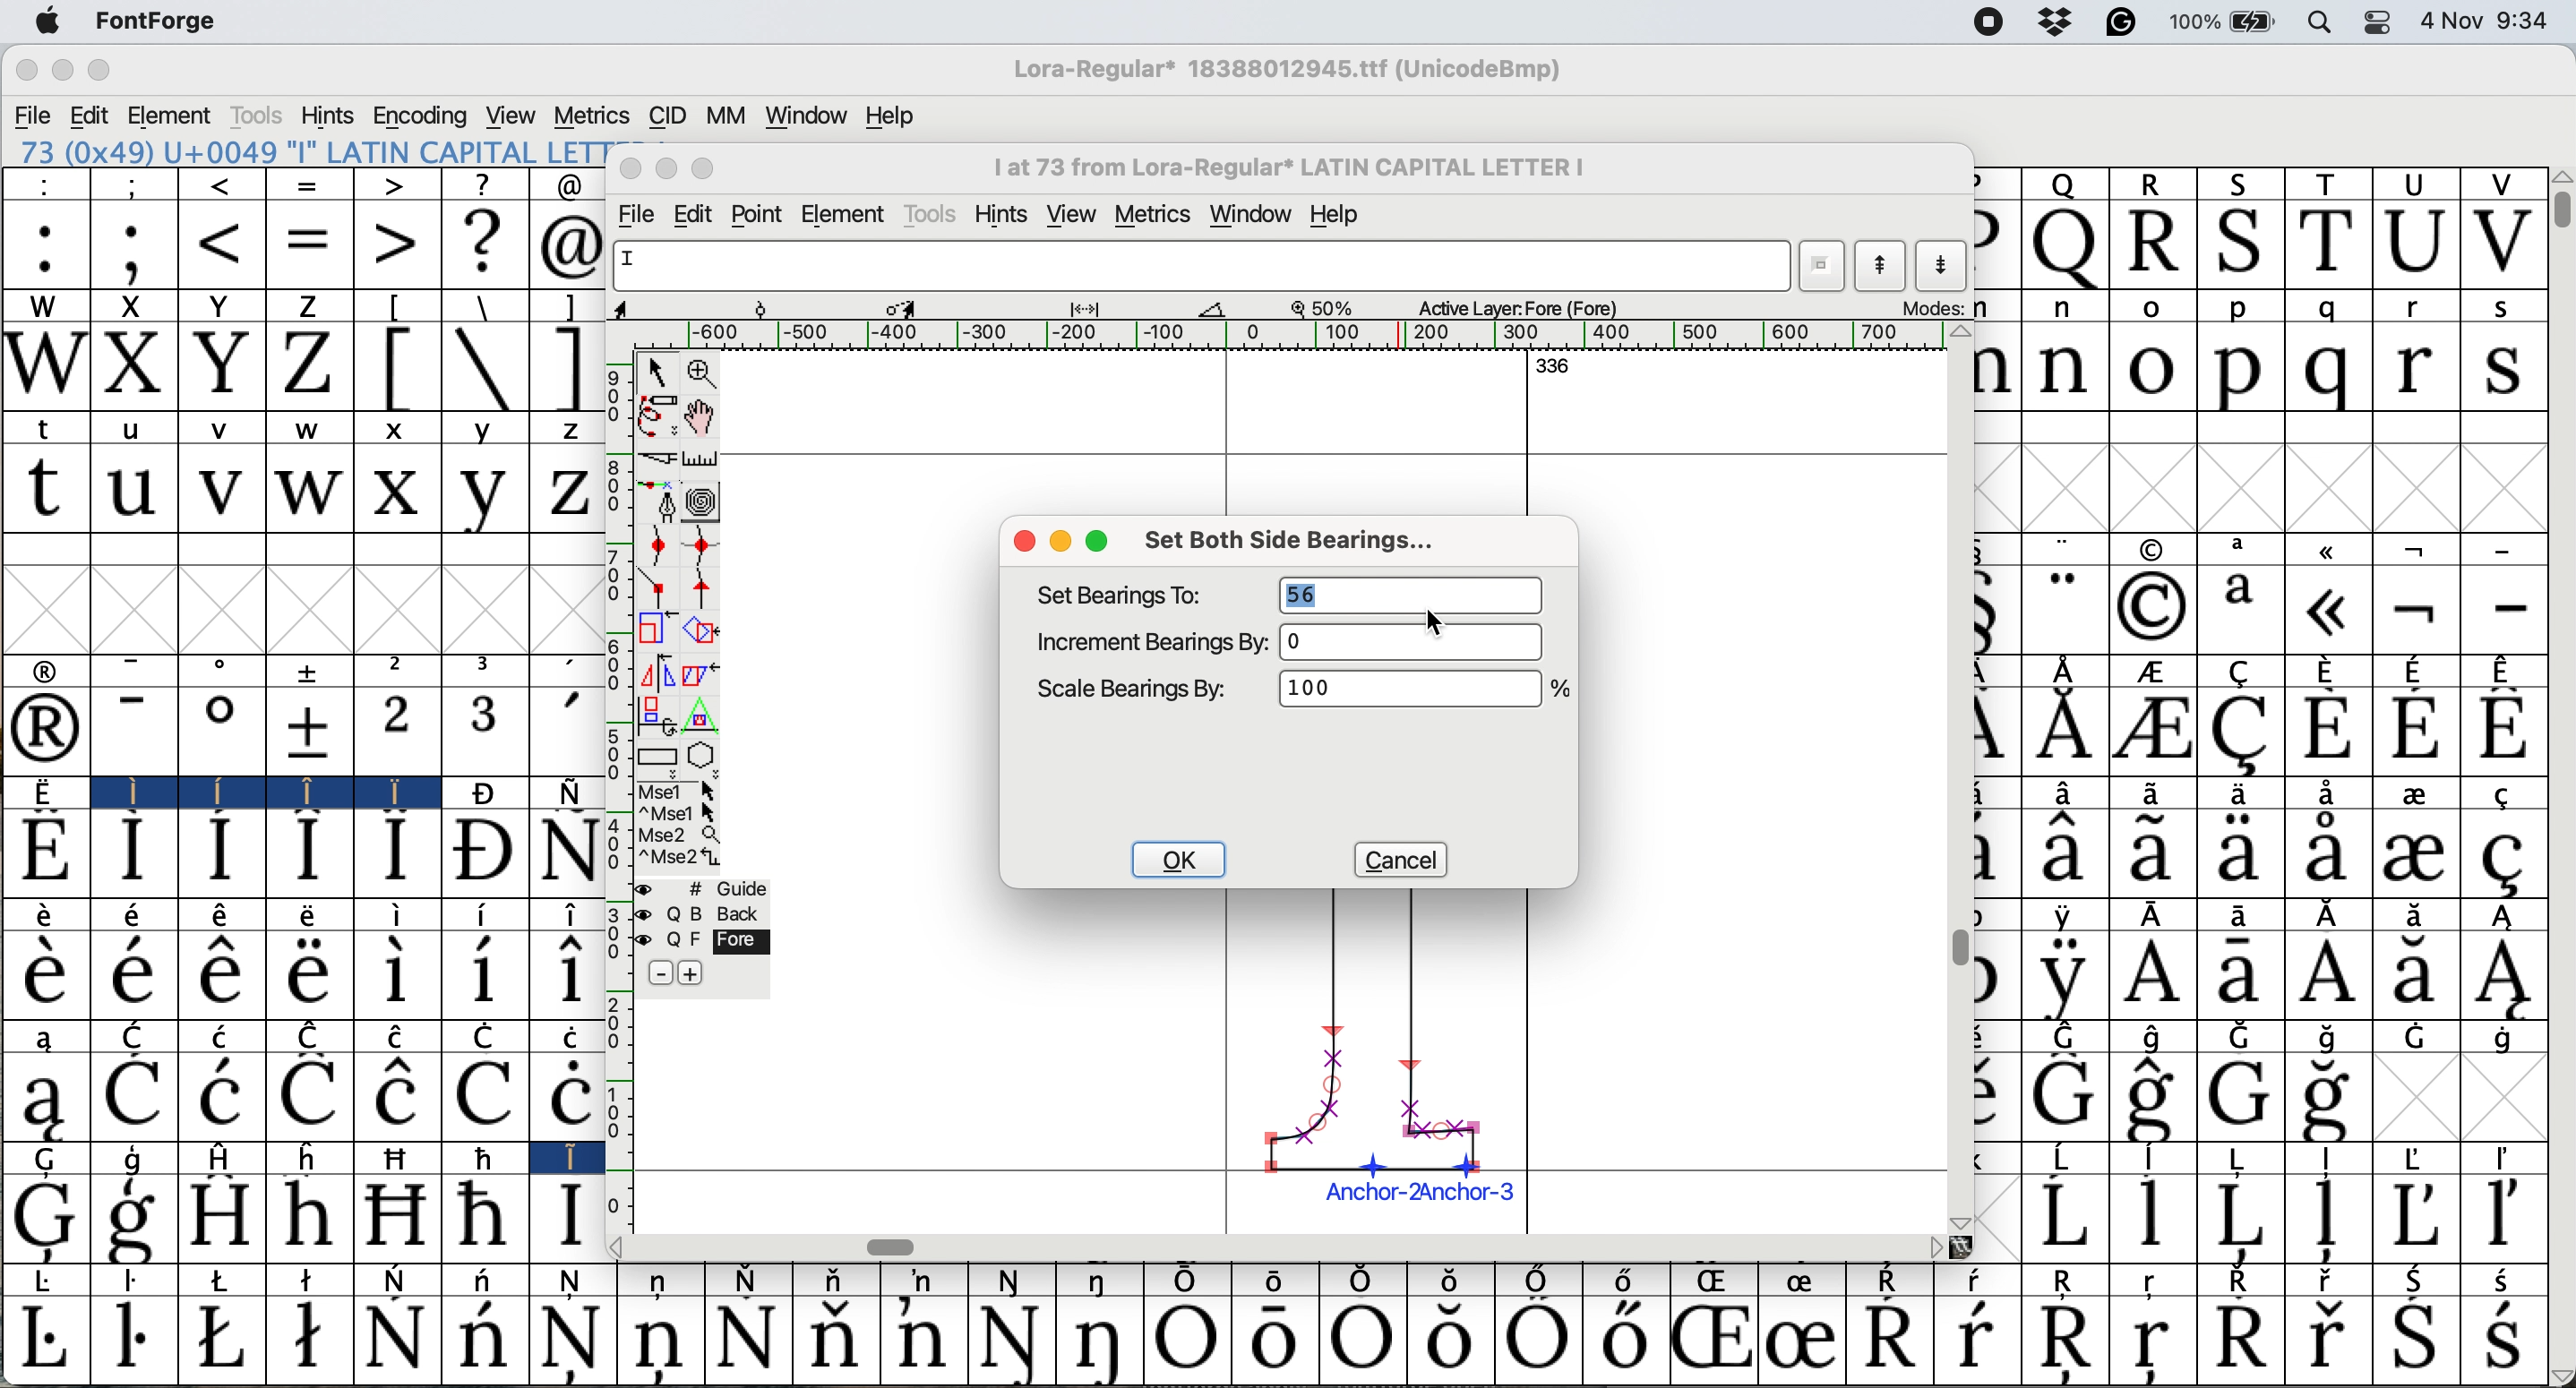  What do you see at coordinates (221, 1215) in the screenshot?
I see `Symbol` at bounding box center [221, 1215].